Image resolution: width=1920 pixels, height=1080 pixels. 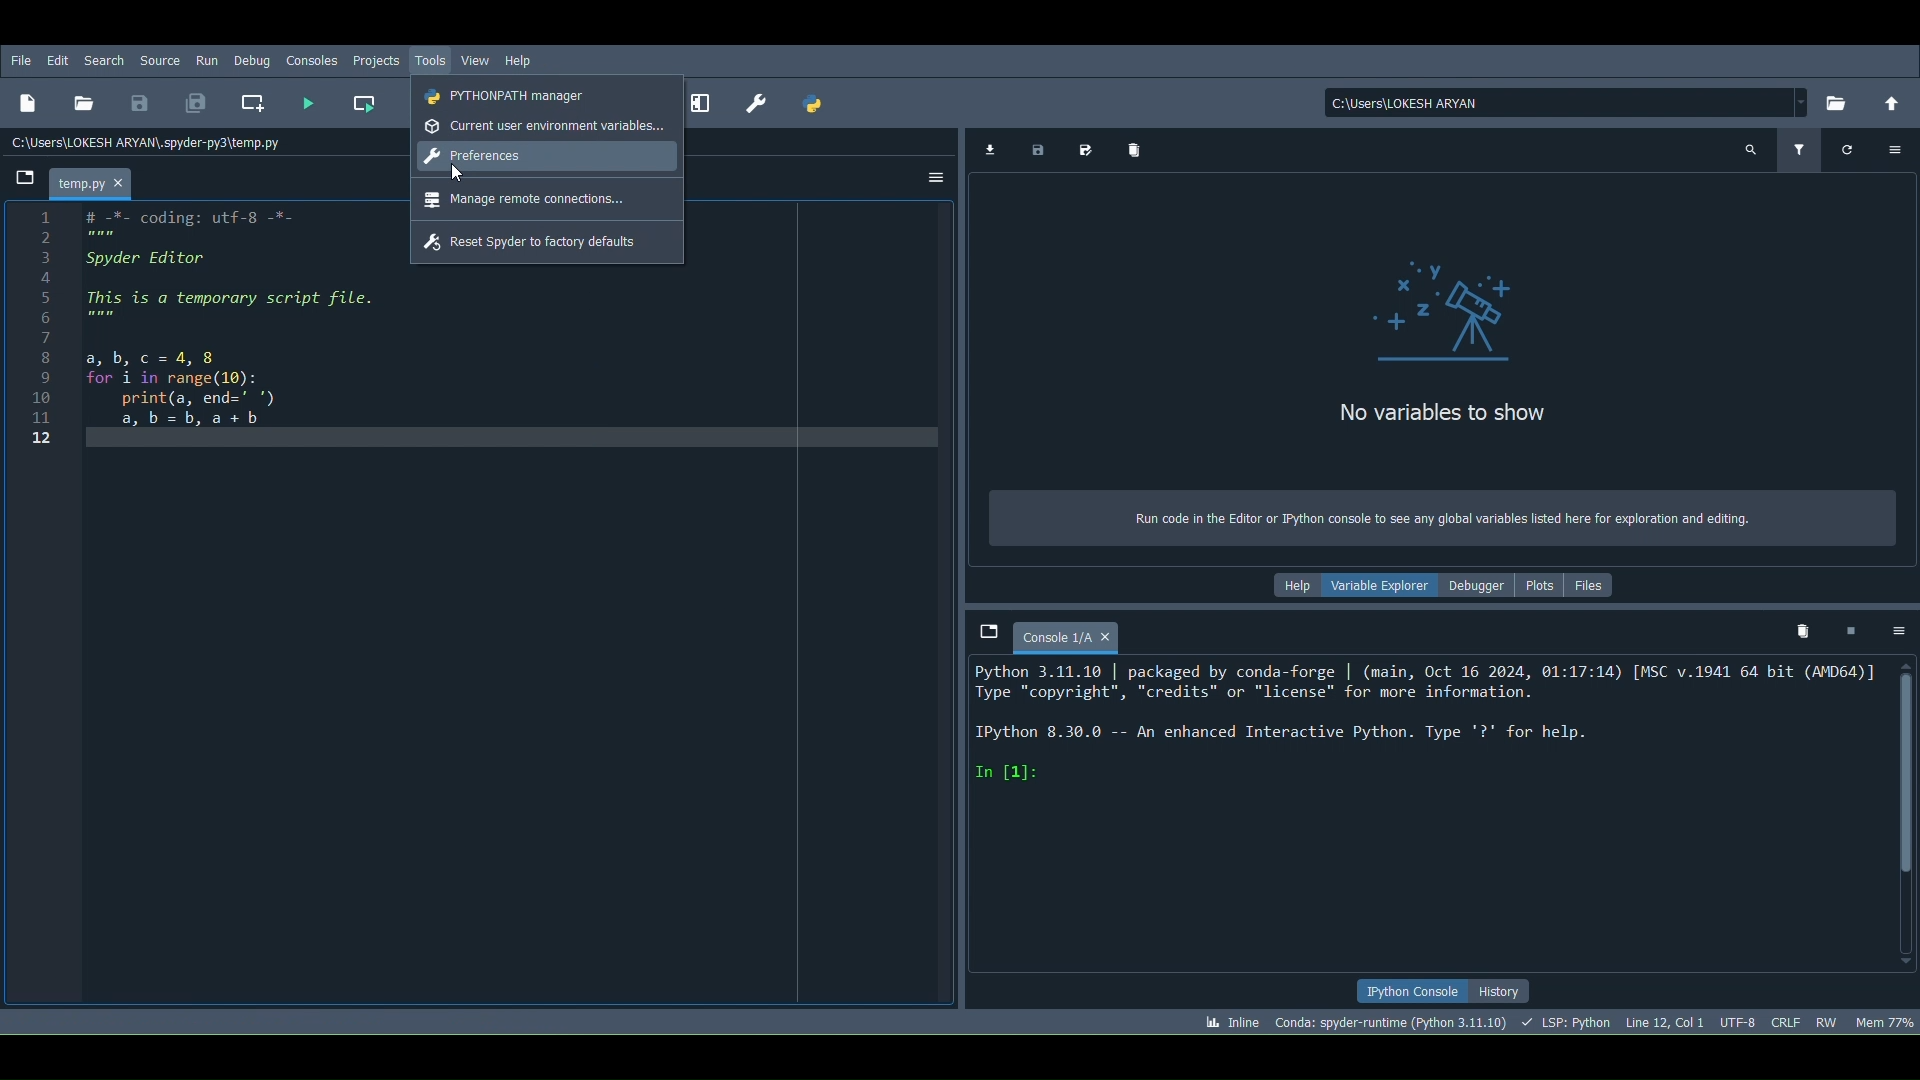 What do you see at coordinates (755, 103) in the screenshot?
I see `Preferences` at bounding box center [755, 103].